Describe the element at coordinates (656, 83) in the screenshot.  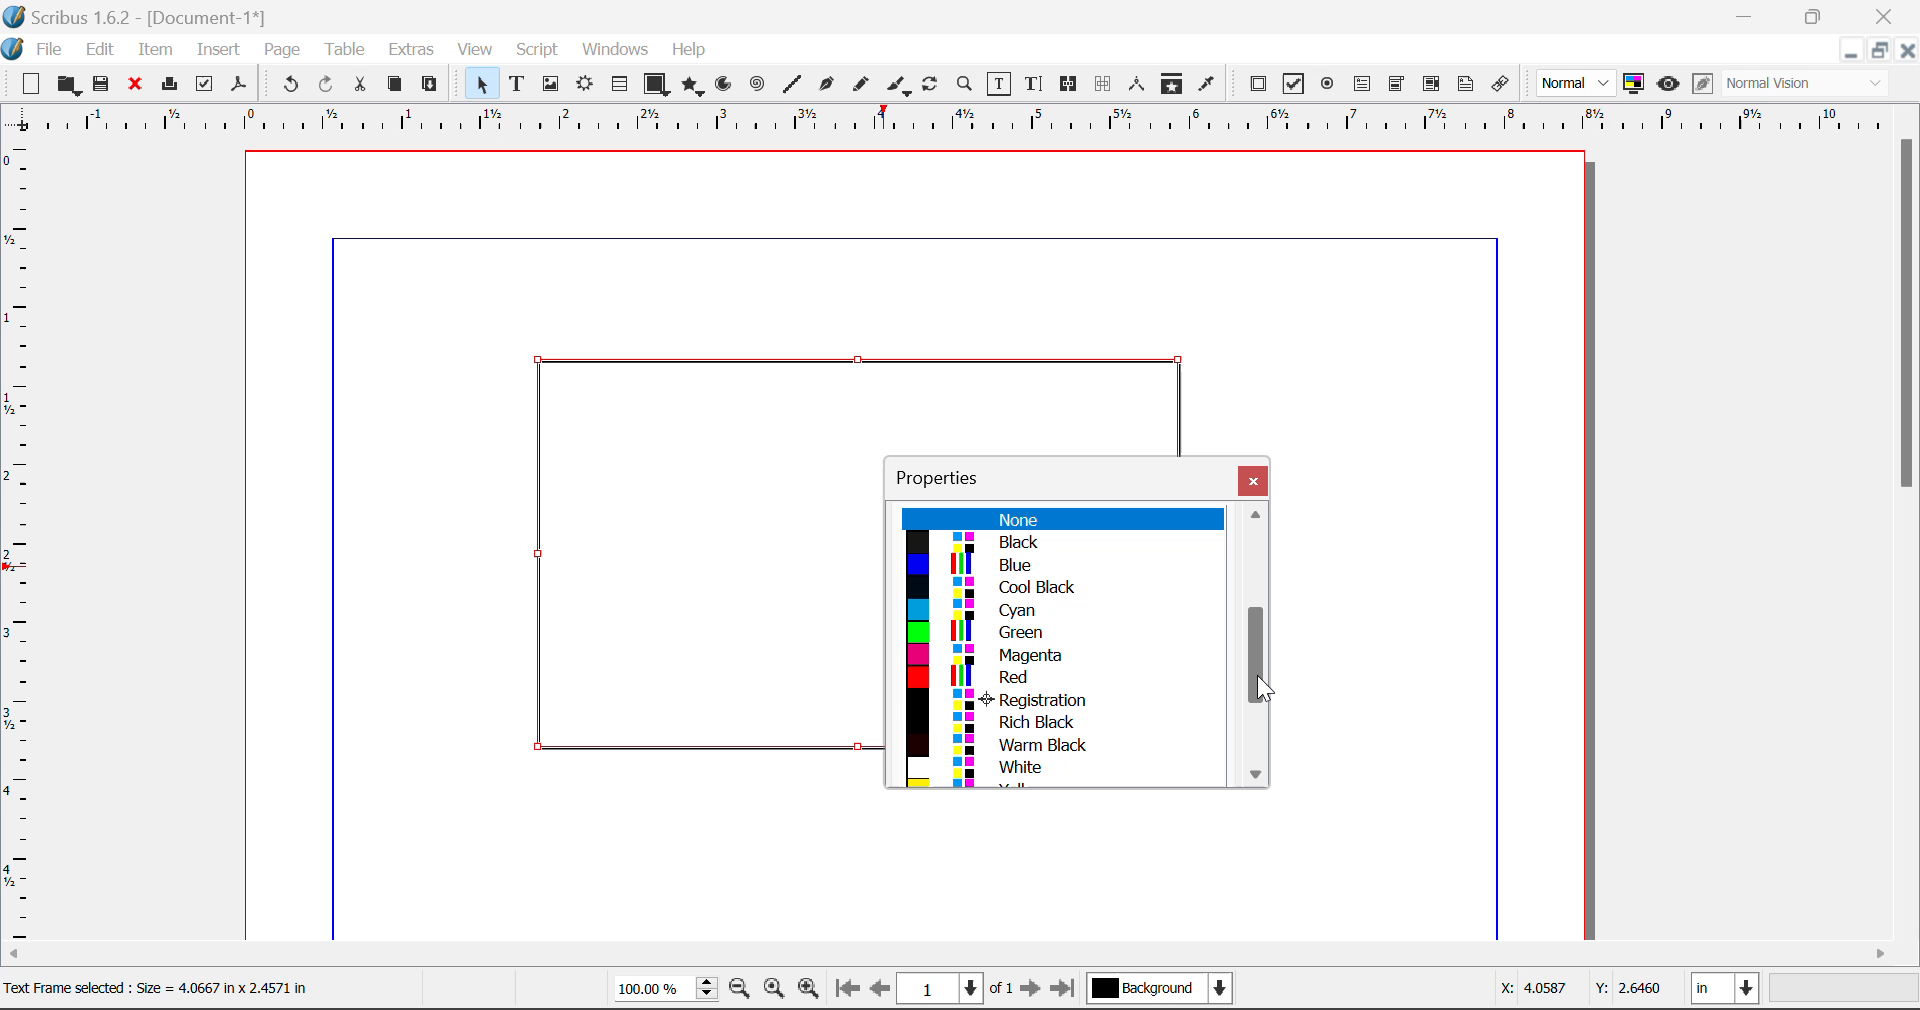
I see `Shapes` at that location.